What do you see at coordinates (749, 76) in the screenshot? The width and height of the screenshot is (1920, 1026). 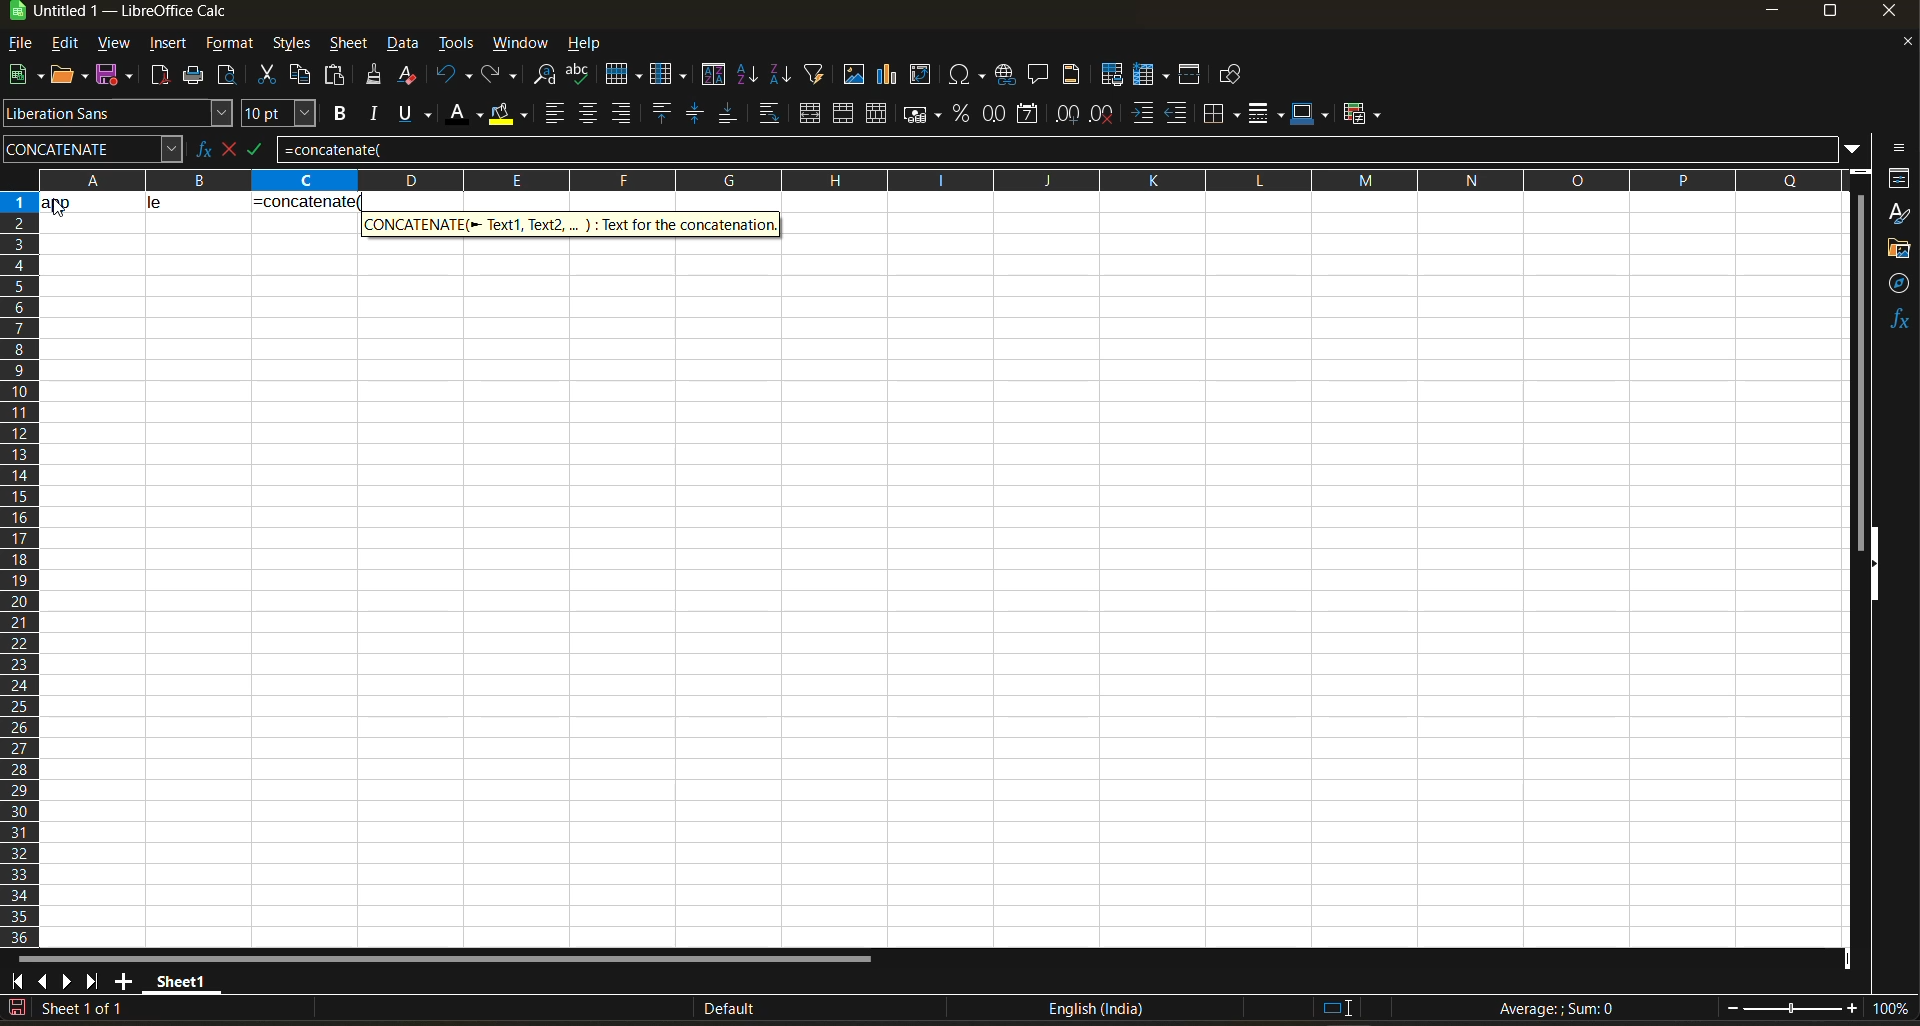 I see `sort ascending` at bounding box center [749, 76].